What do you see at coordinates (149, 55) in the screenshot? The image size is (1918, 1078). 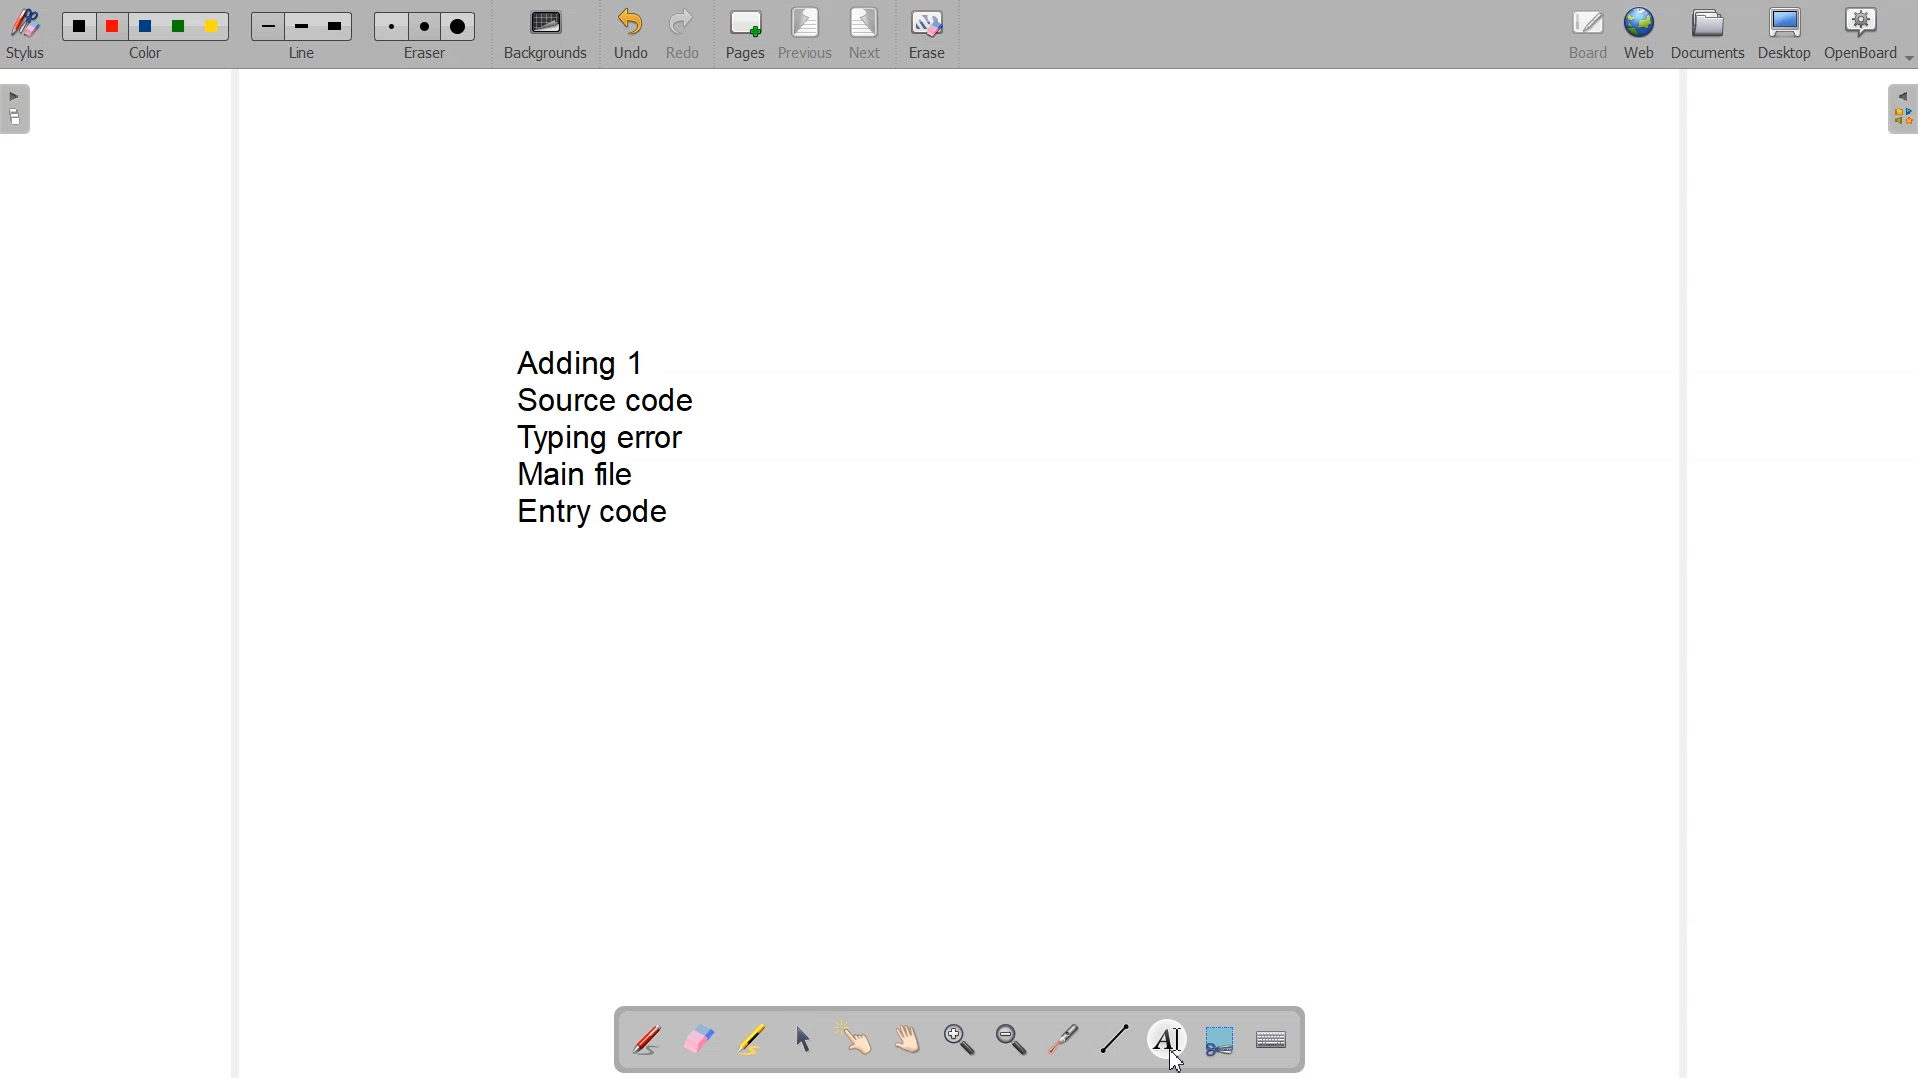 I see `Color` at bounding box center [149, 55].